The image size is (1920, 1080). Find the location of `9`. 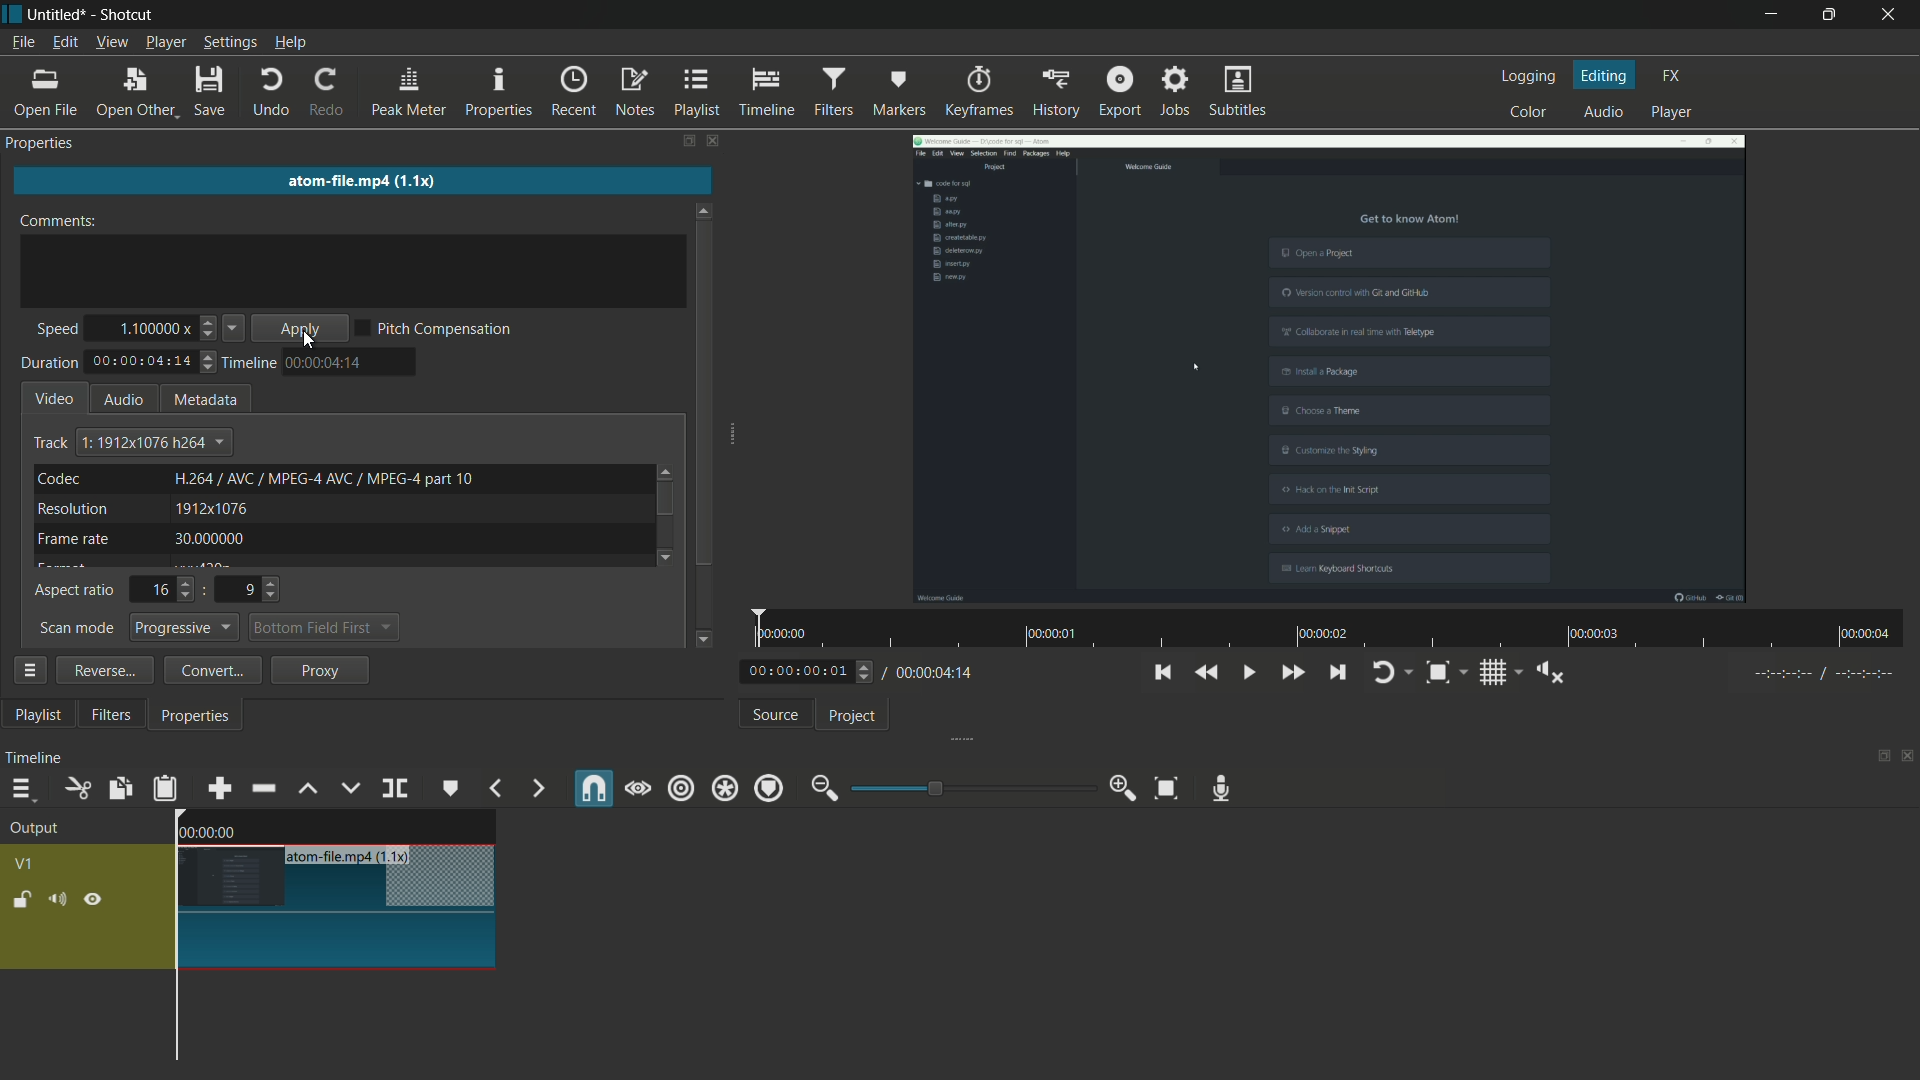

9 is located at coordinates (256, 589).